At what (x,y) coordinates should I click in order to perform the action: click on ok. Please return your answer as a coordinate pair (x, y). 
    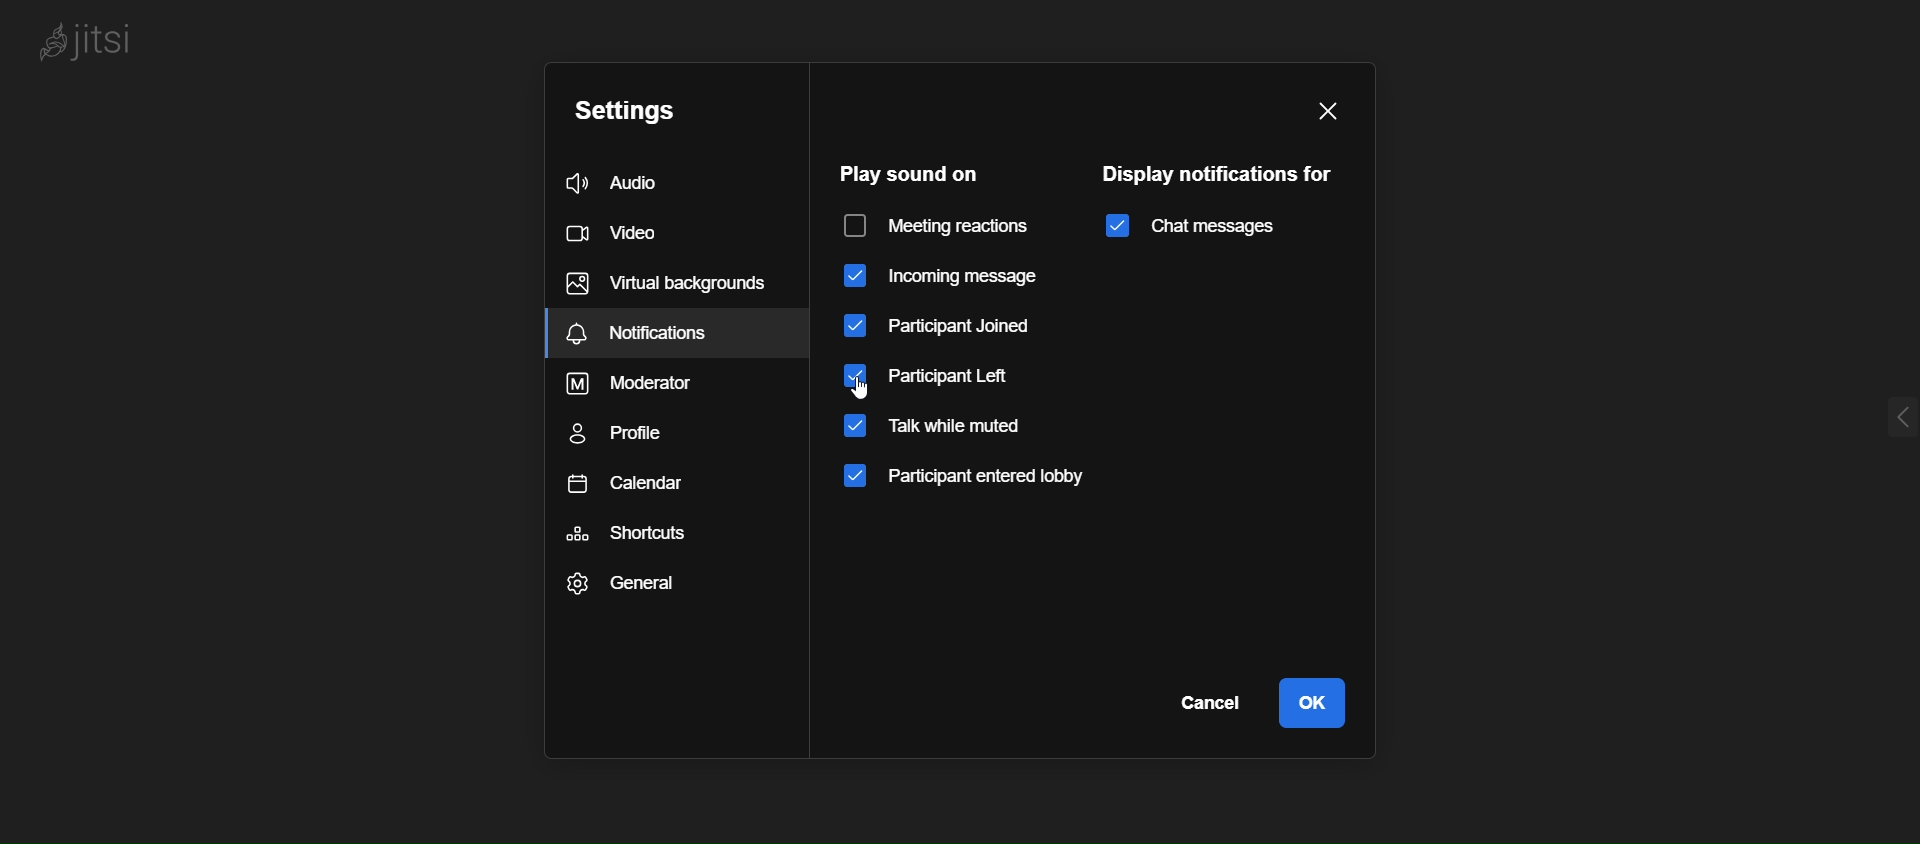
    Looking at the image, I should click on (1323, 707).